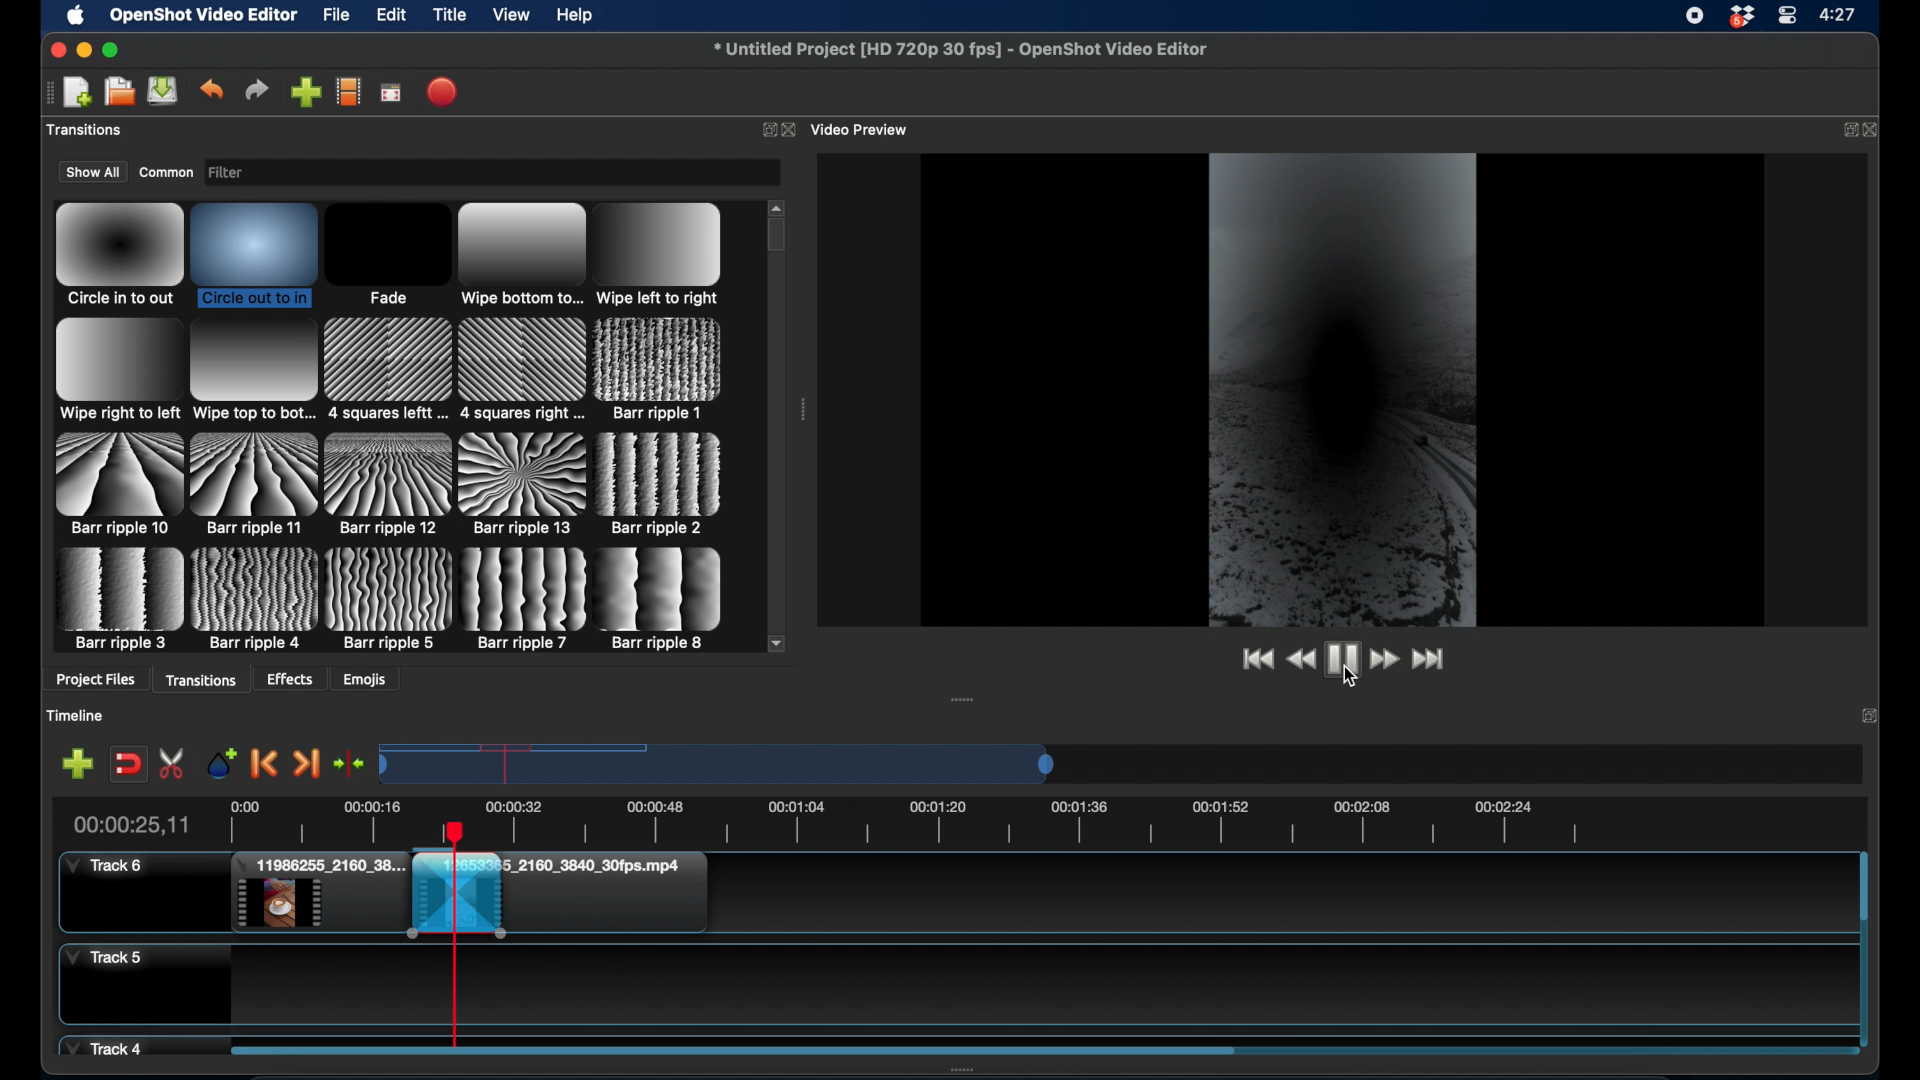 The width and height of the screenshot is (1920, 1080). I want to click on emojis, so click(365, 679).